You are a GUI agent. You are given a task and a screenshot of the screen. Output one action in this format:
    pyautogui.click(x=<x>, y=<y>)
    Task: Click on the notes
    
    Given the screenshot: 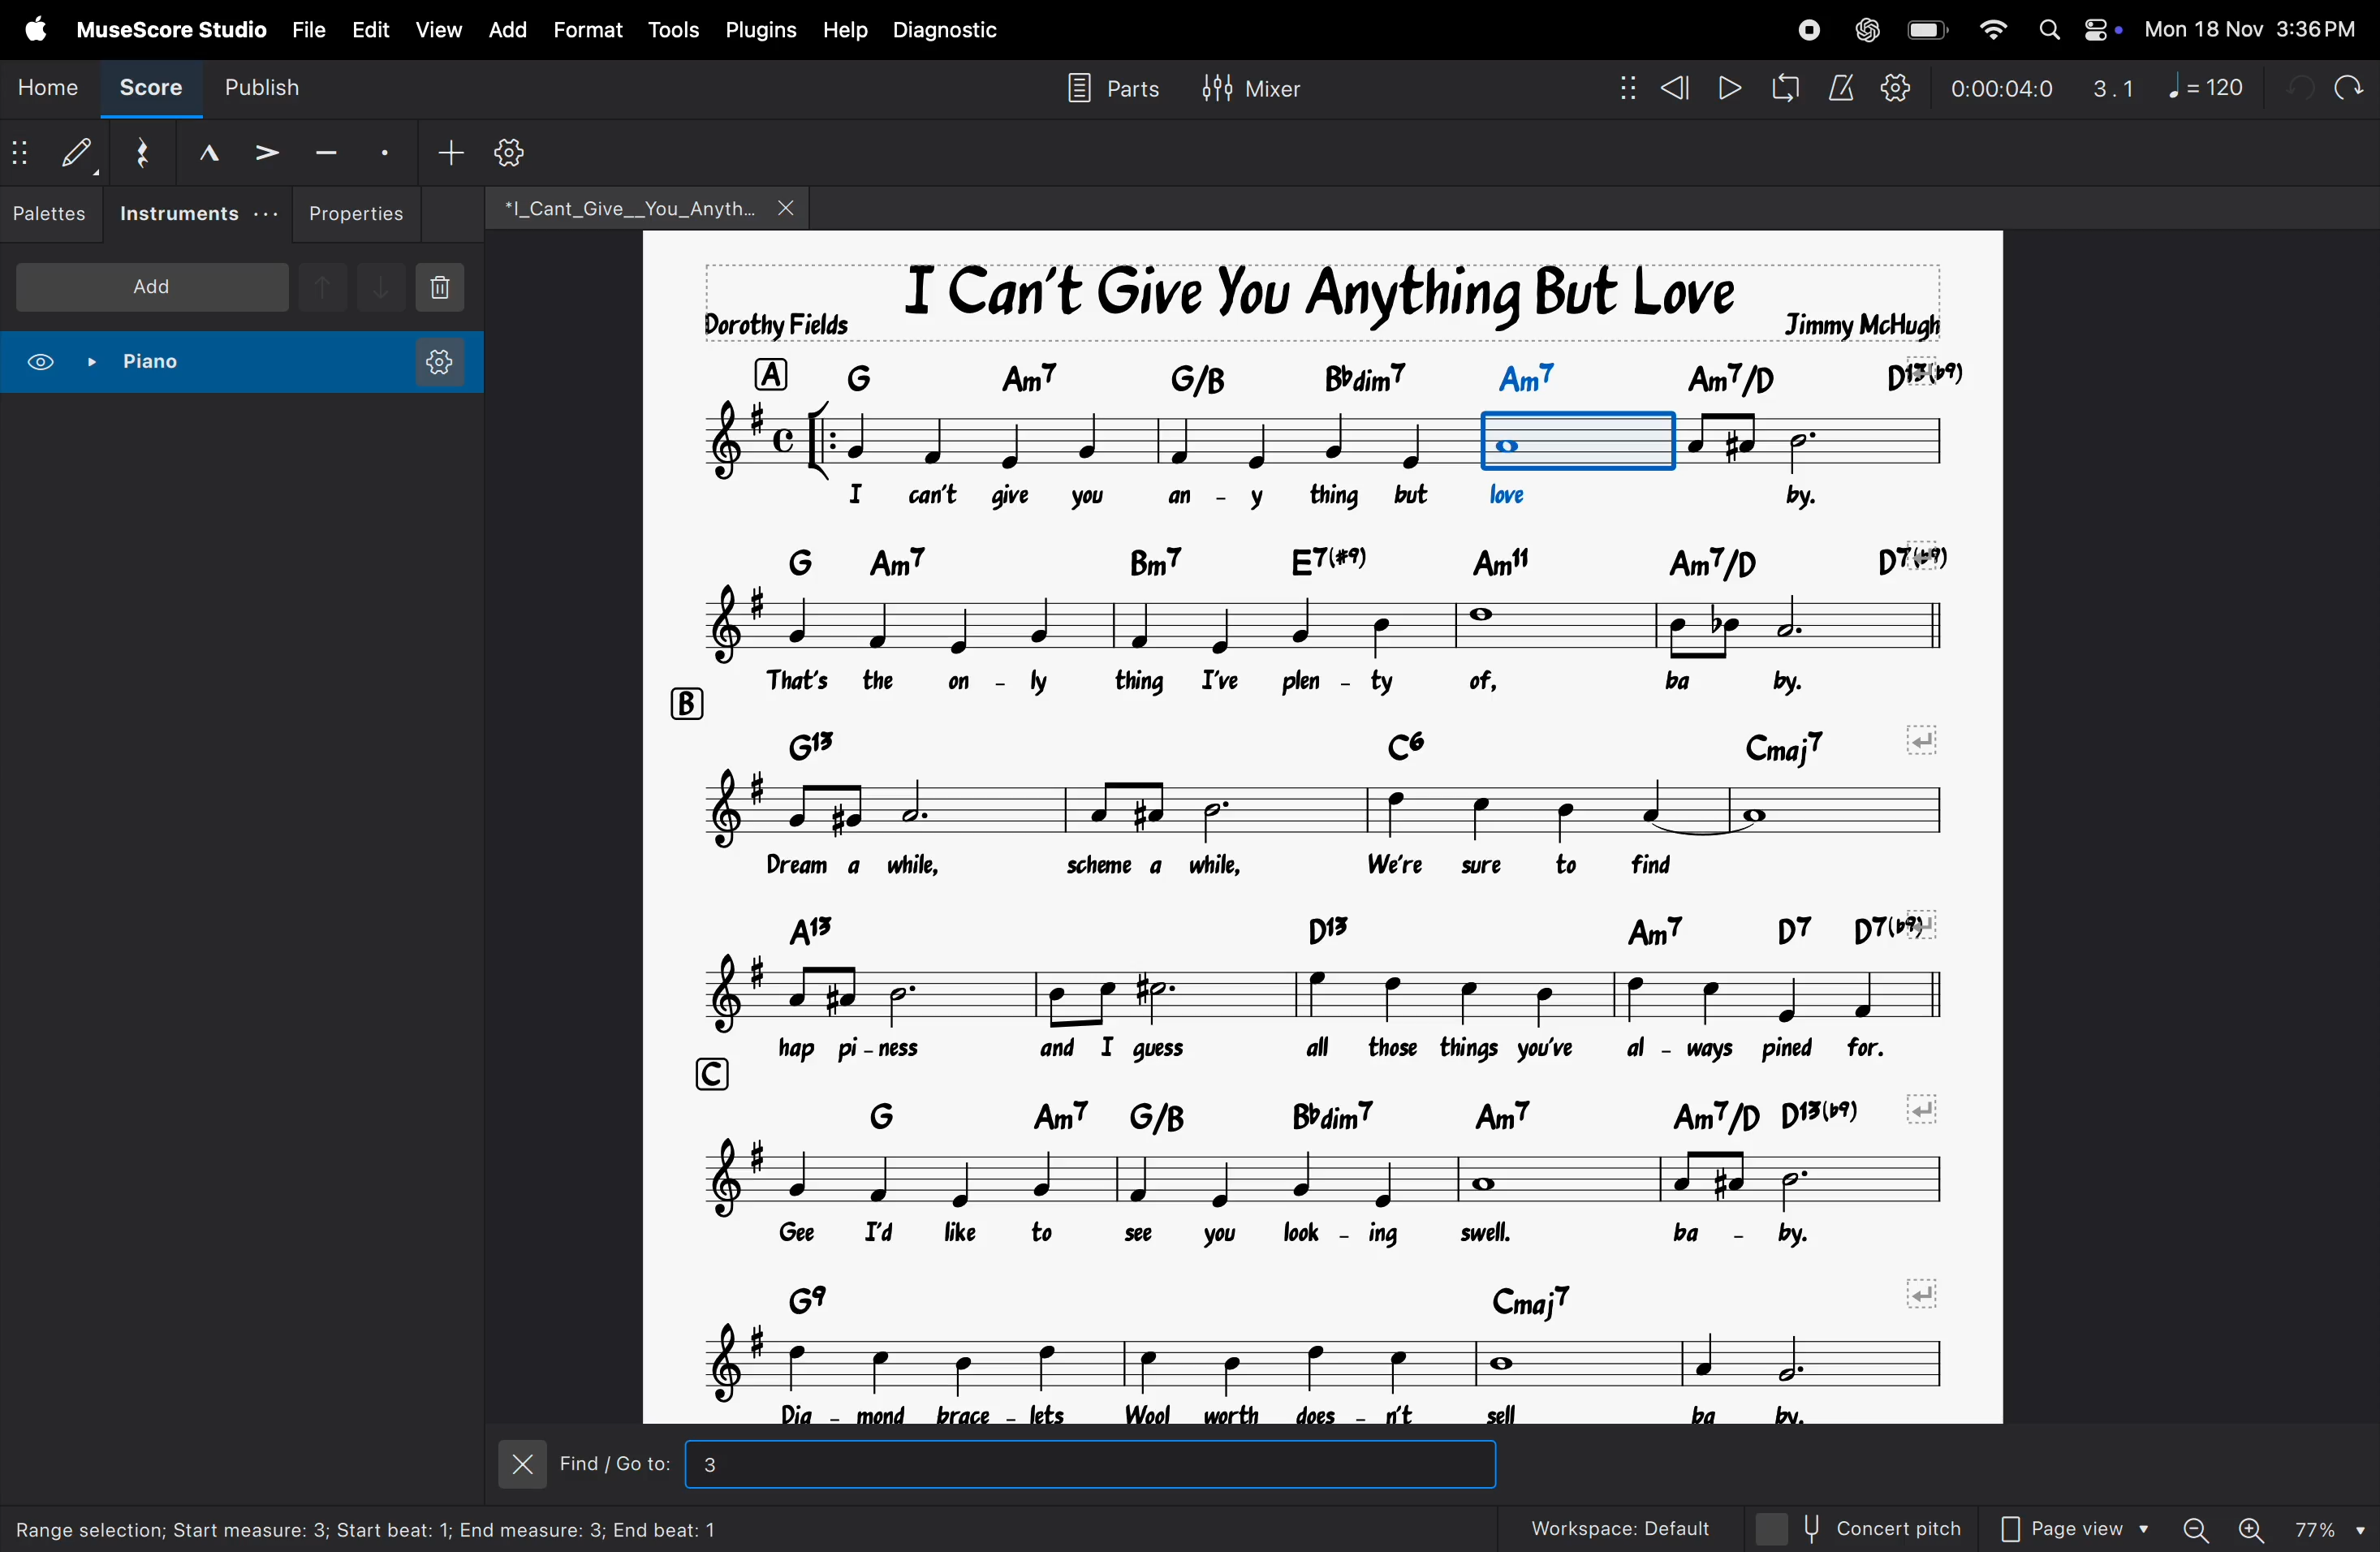 What is the action you would take?
    pyautogui.click(x=1332, y=629)
    